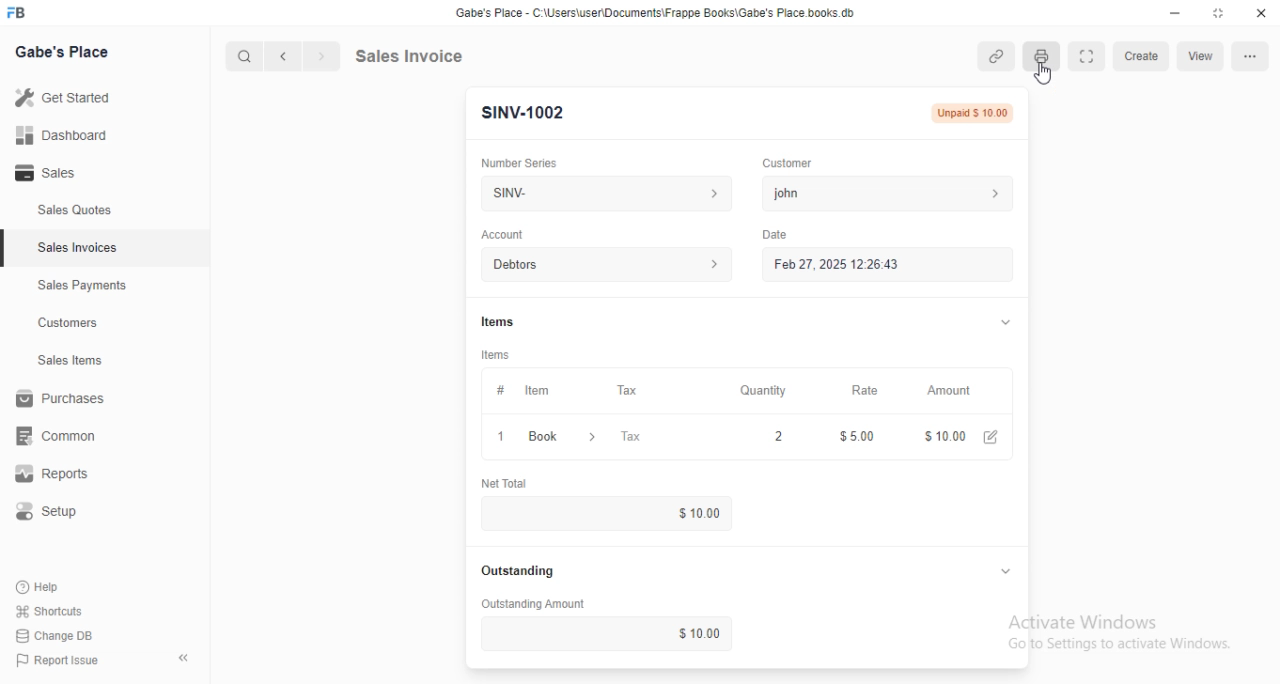  What do you see at coordinates (50, 611) in the screenshot?
I see `shortcuts` at bounding box center [50, 611].